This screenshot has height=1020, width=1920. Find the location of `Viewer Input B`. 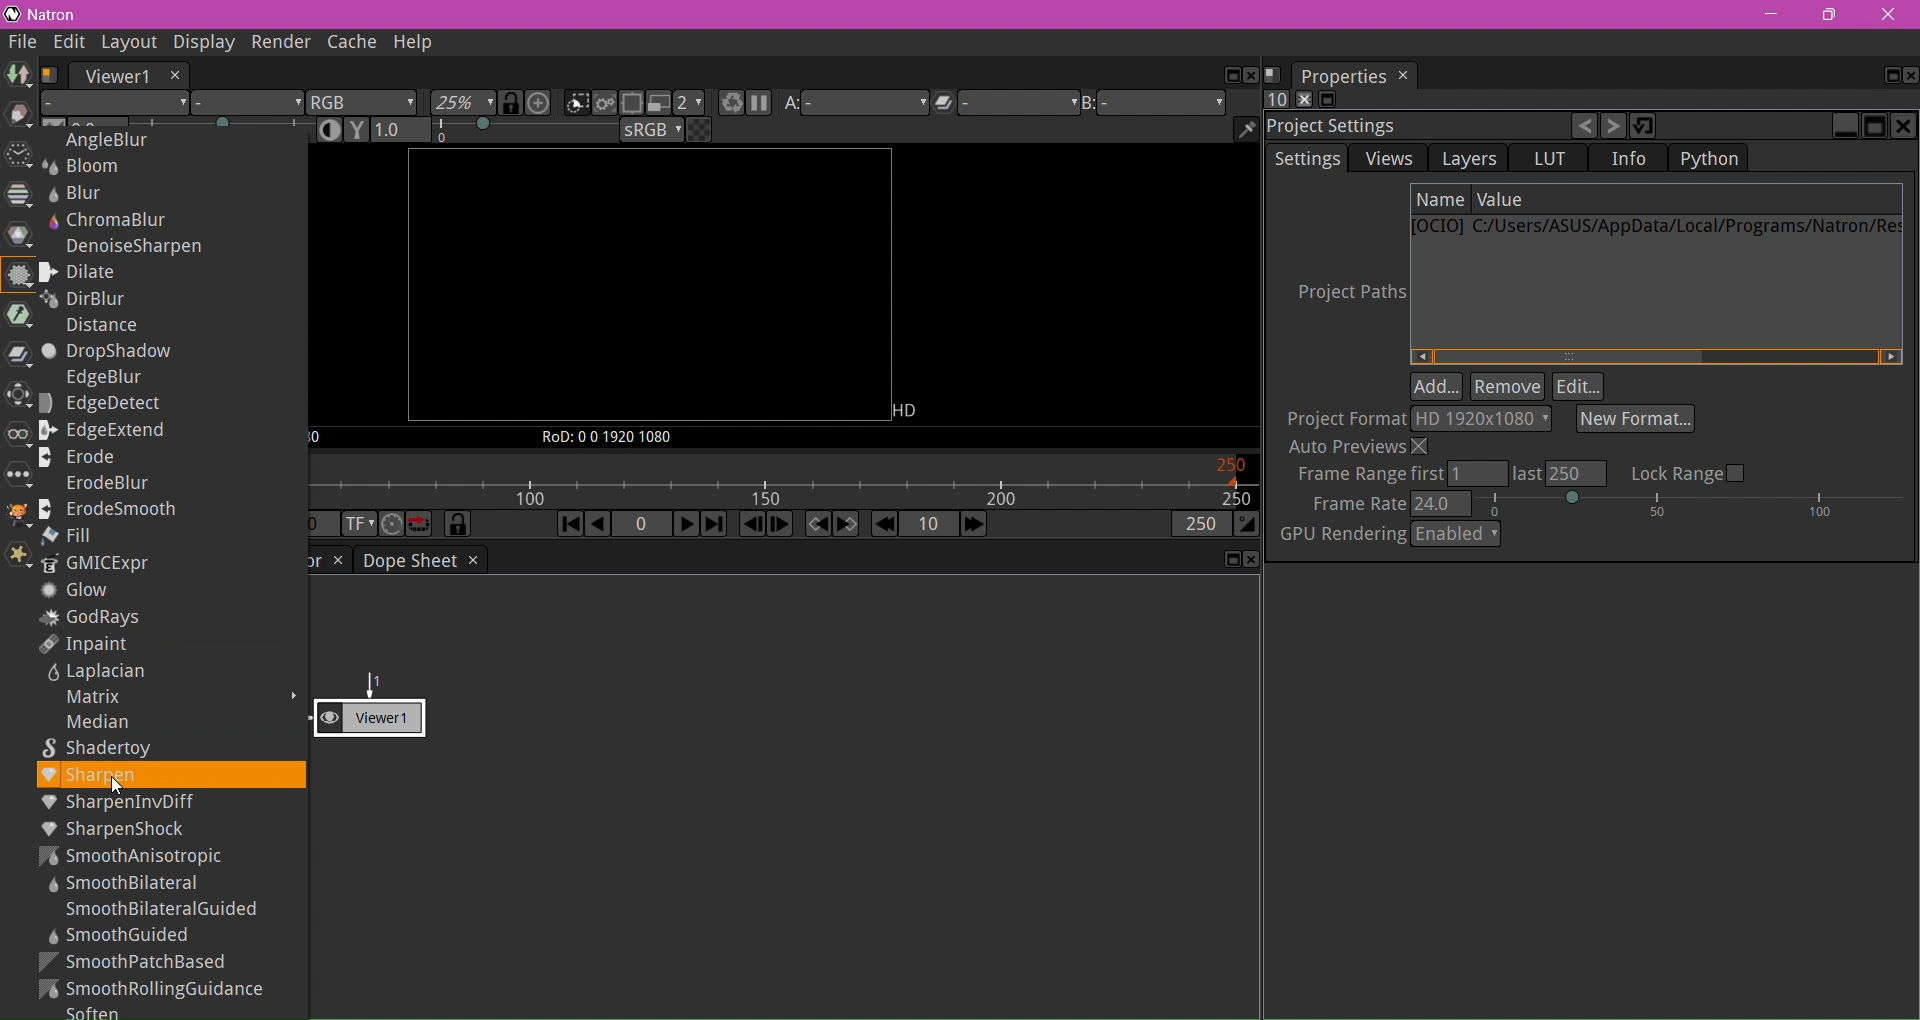

Viewer Input B is located at coordinates (1153, 104).